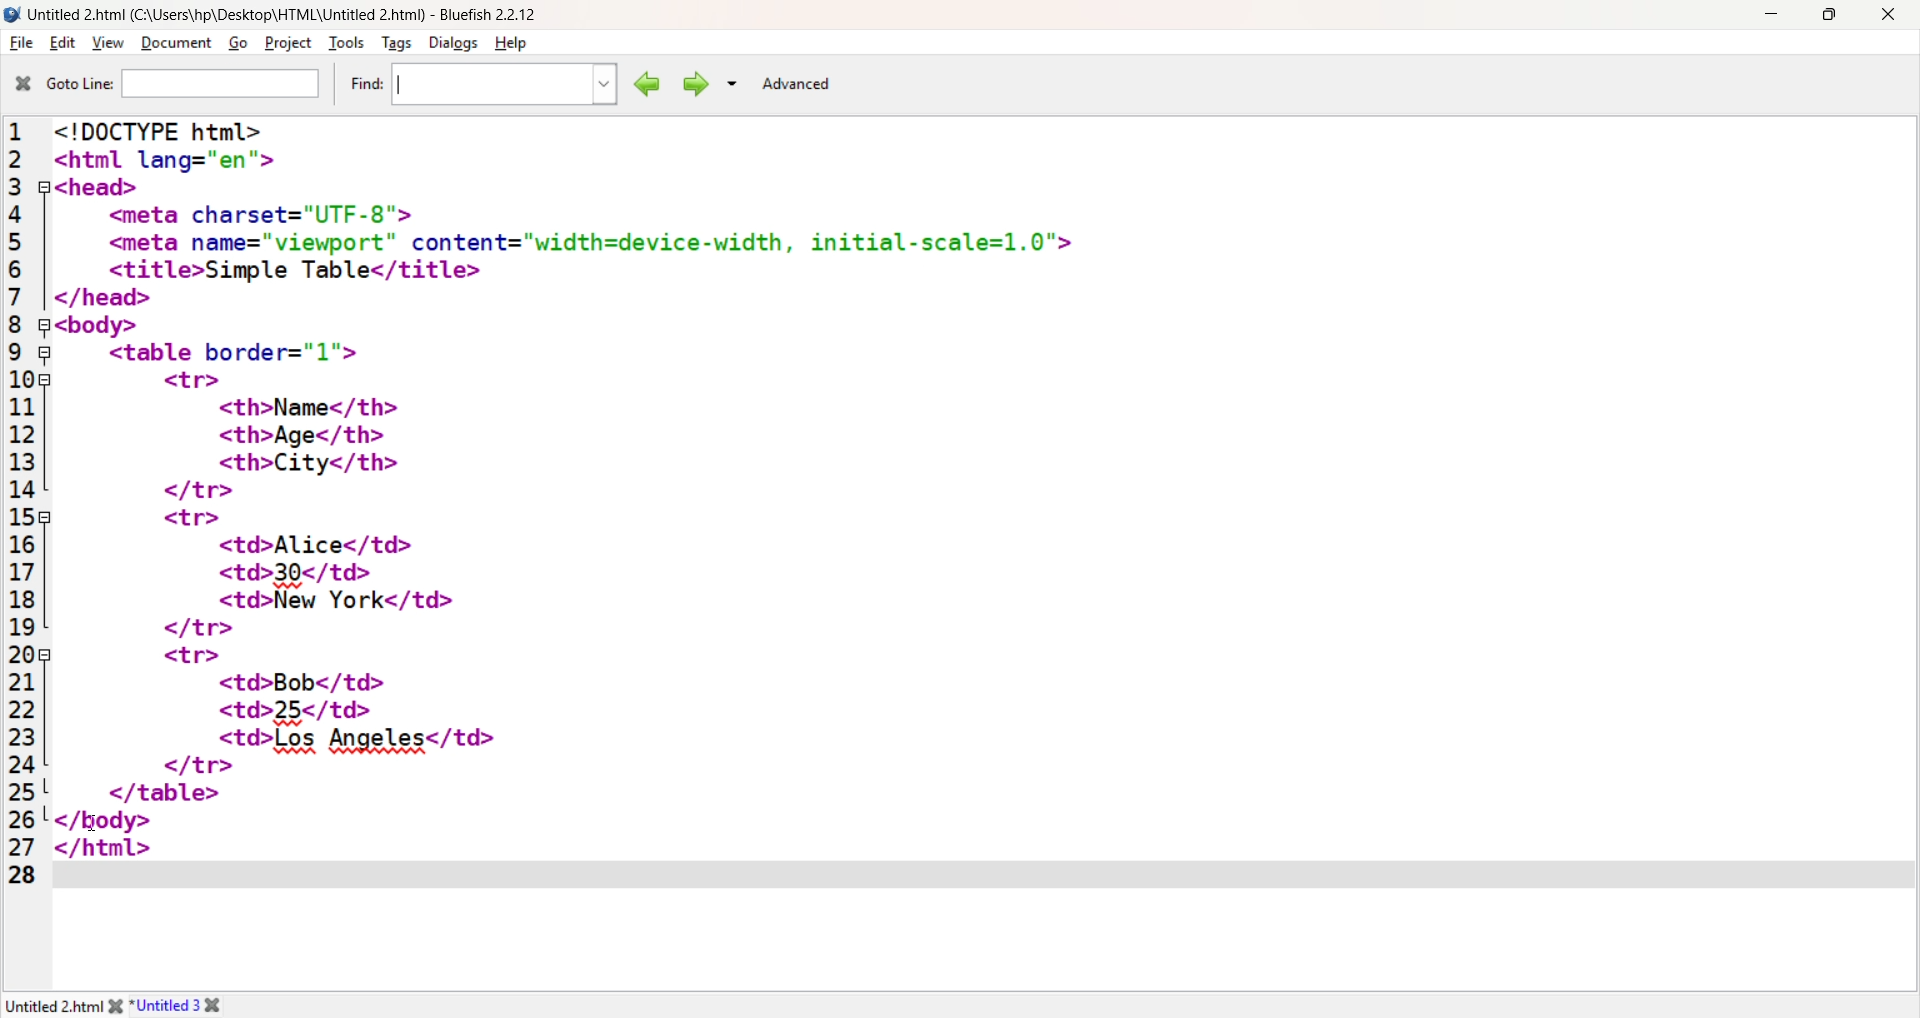 This screenshot has width=1920, height=1018. I want to click on Goto Line:, so click(78, 85).